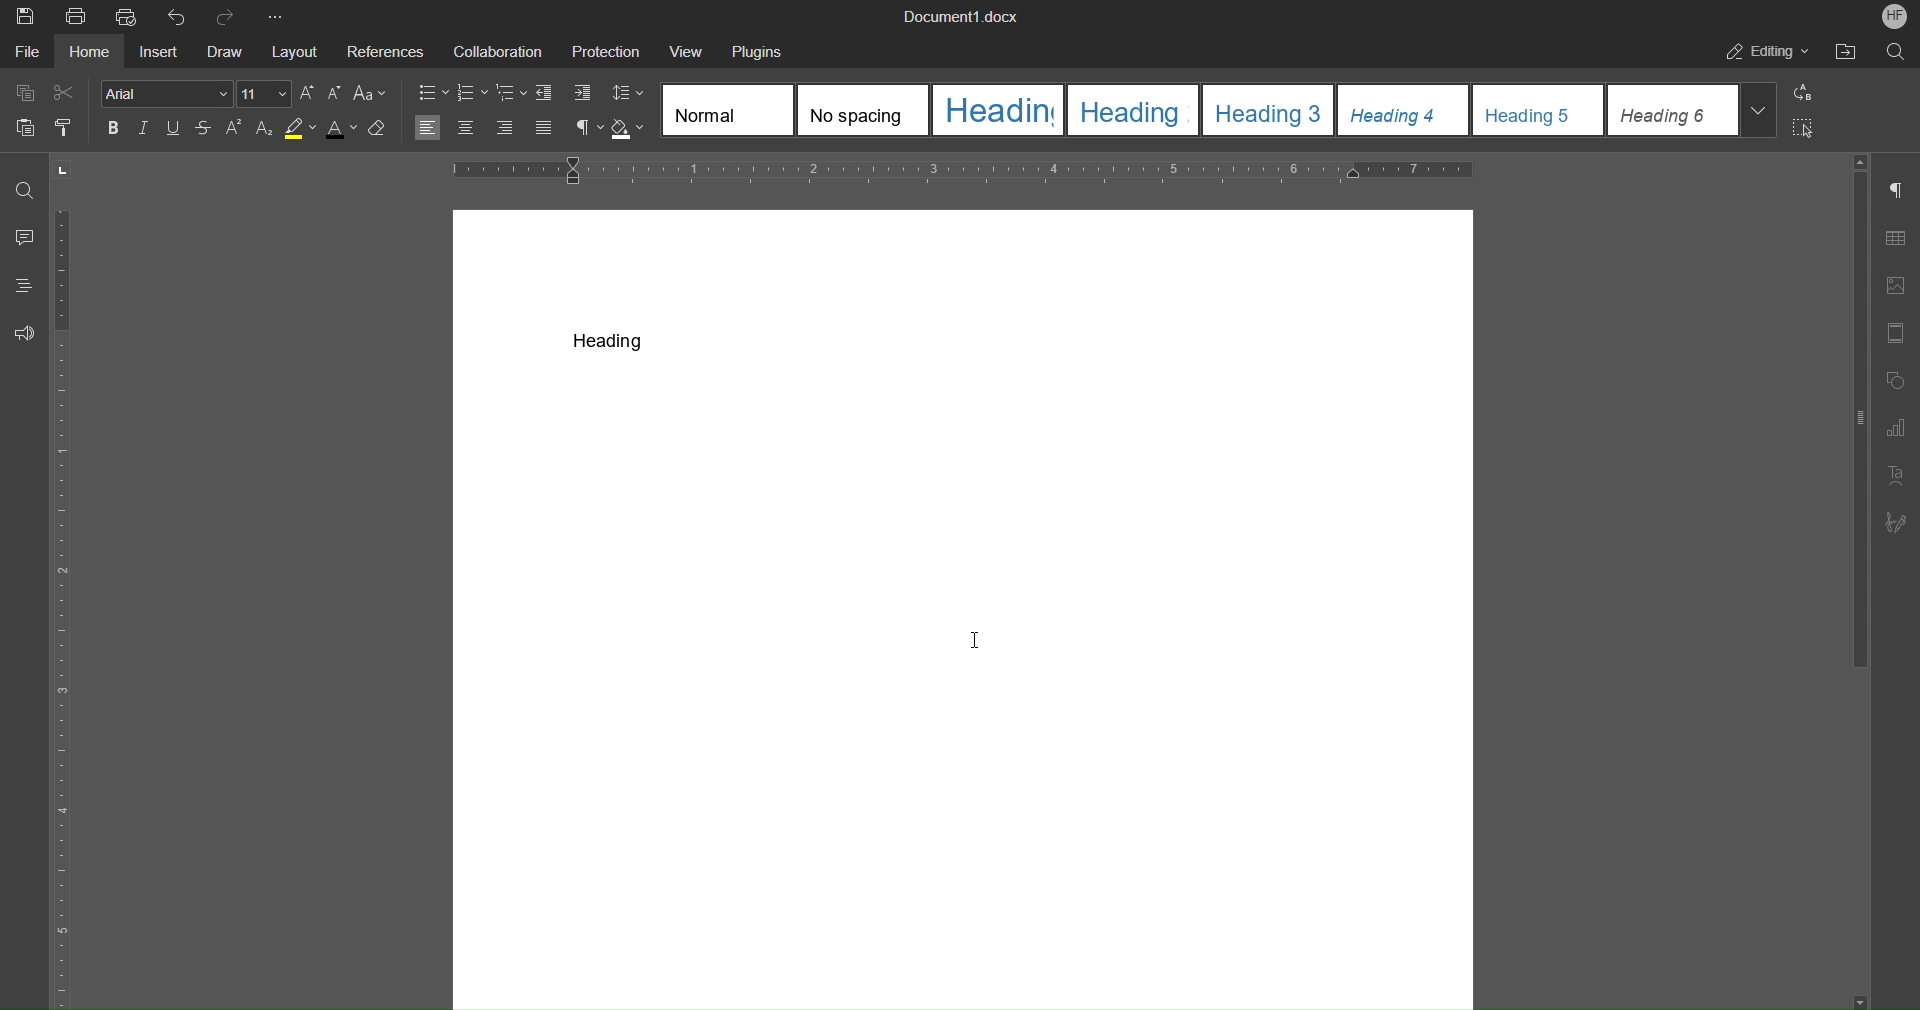 This screenshot has height=1010, width=1920. I want to click on References, so click(382, 51).